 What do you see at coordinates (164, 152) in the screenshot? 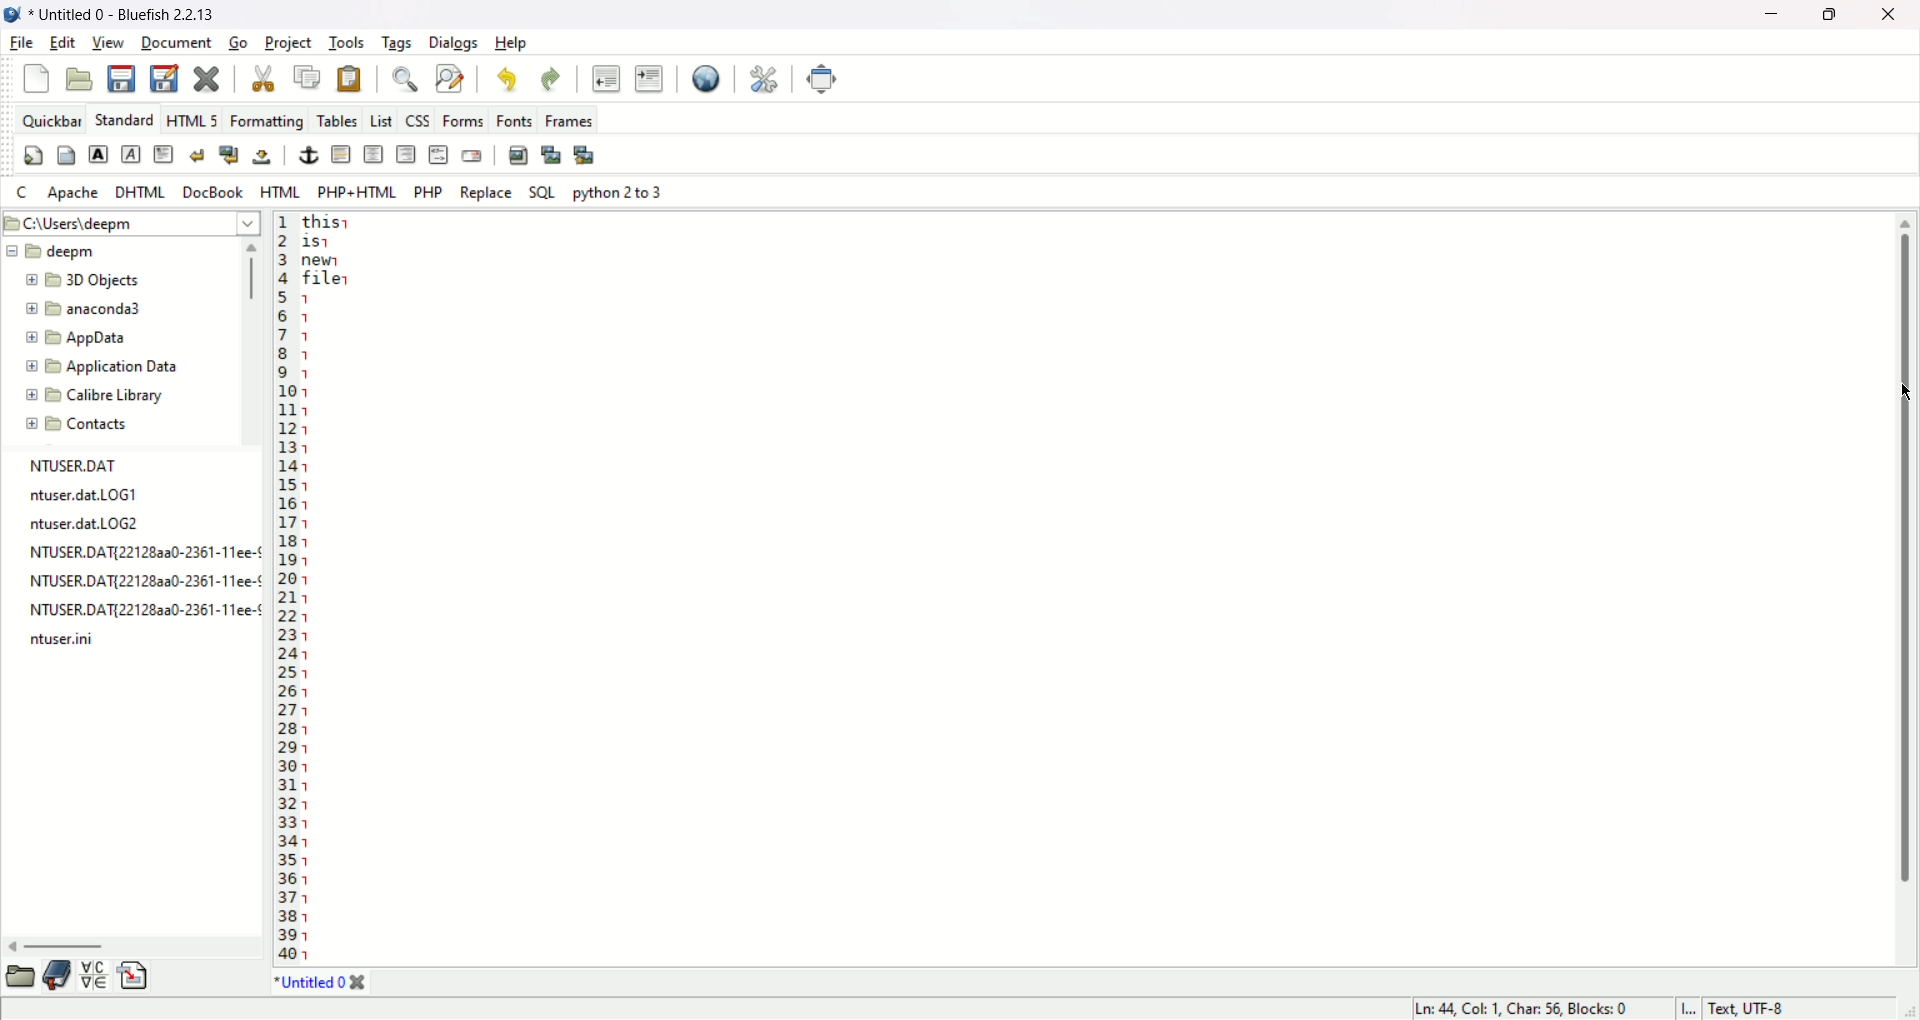
I see `paragraph` at bounding box center [164, 152].